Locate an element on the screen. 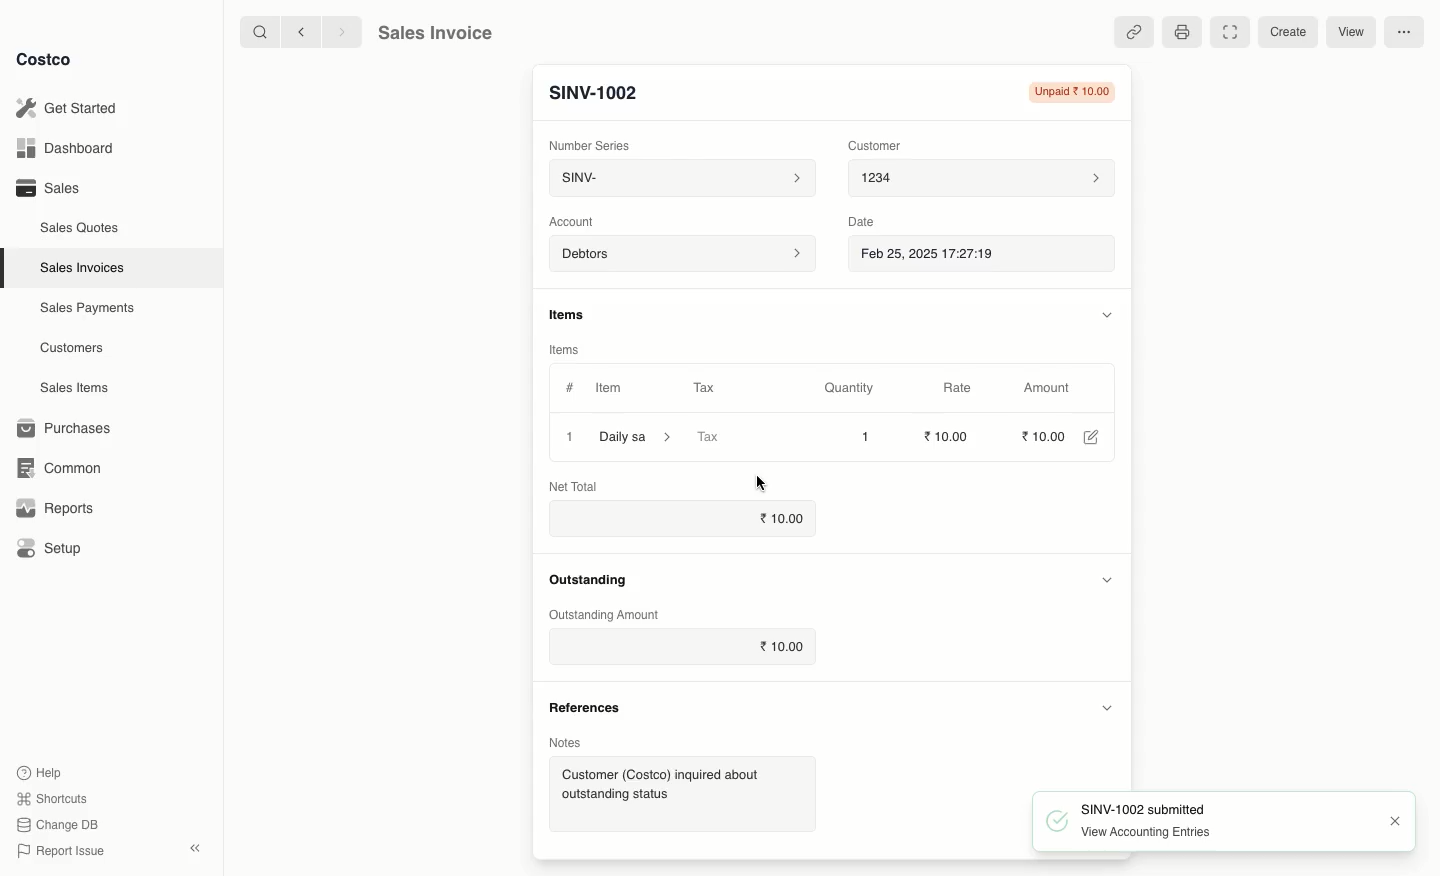 The width and height of the screenshot is (1440, 876). 1 is located at coordinates (862, 437).